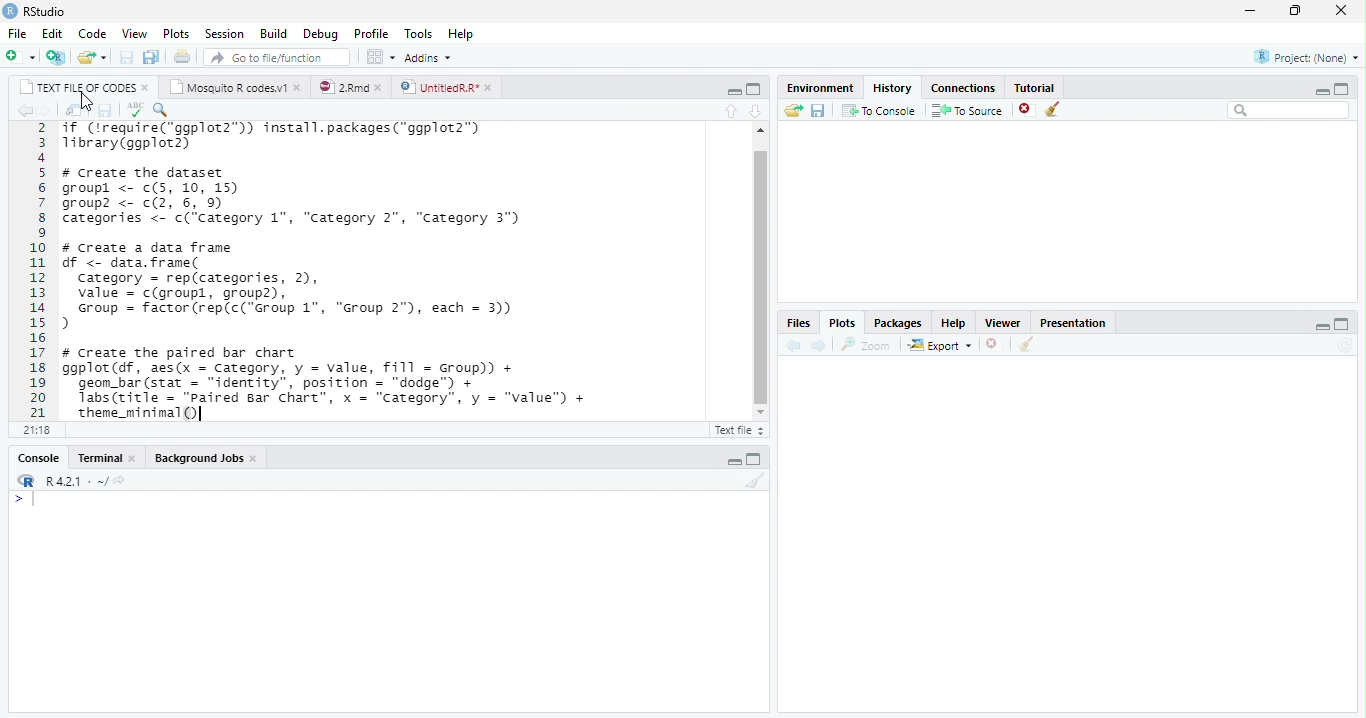 This screenshot has height=718, width=1366. I want to click on profile, so click(370, 32).